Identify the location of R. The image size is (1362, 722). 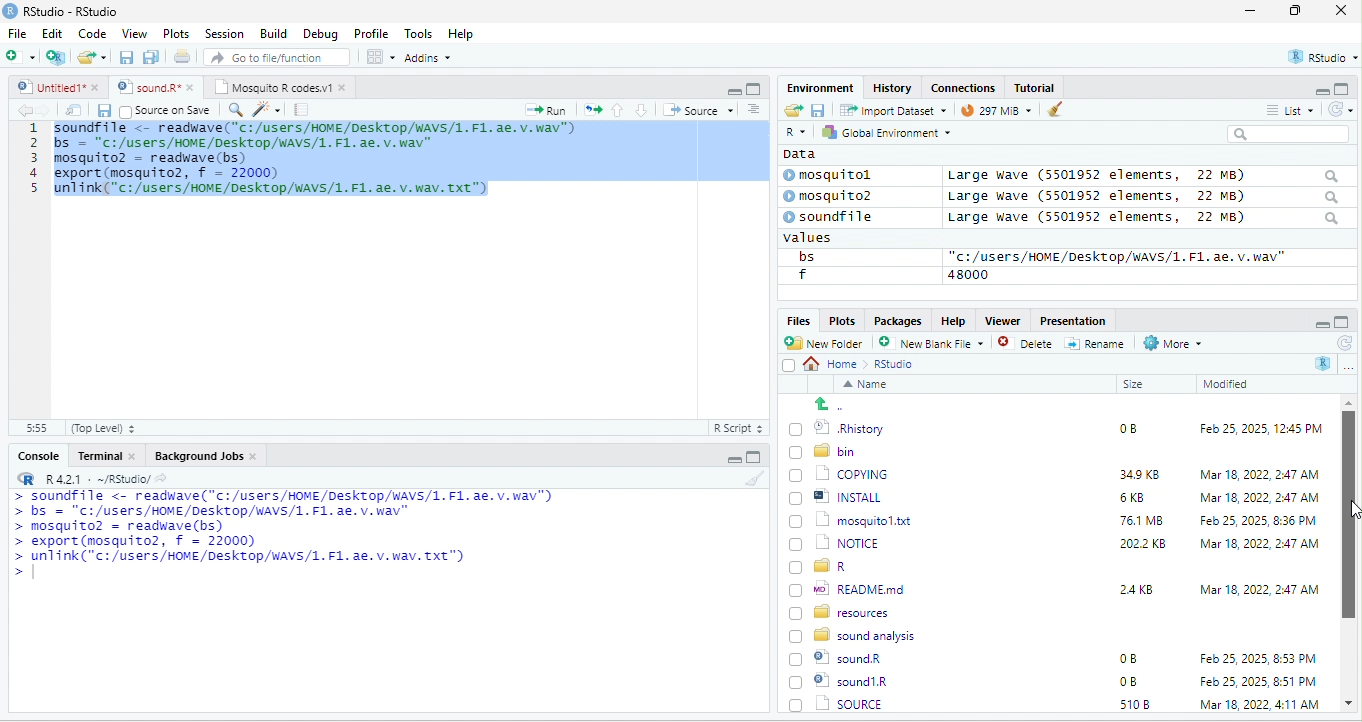
(1324, 363).